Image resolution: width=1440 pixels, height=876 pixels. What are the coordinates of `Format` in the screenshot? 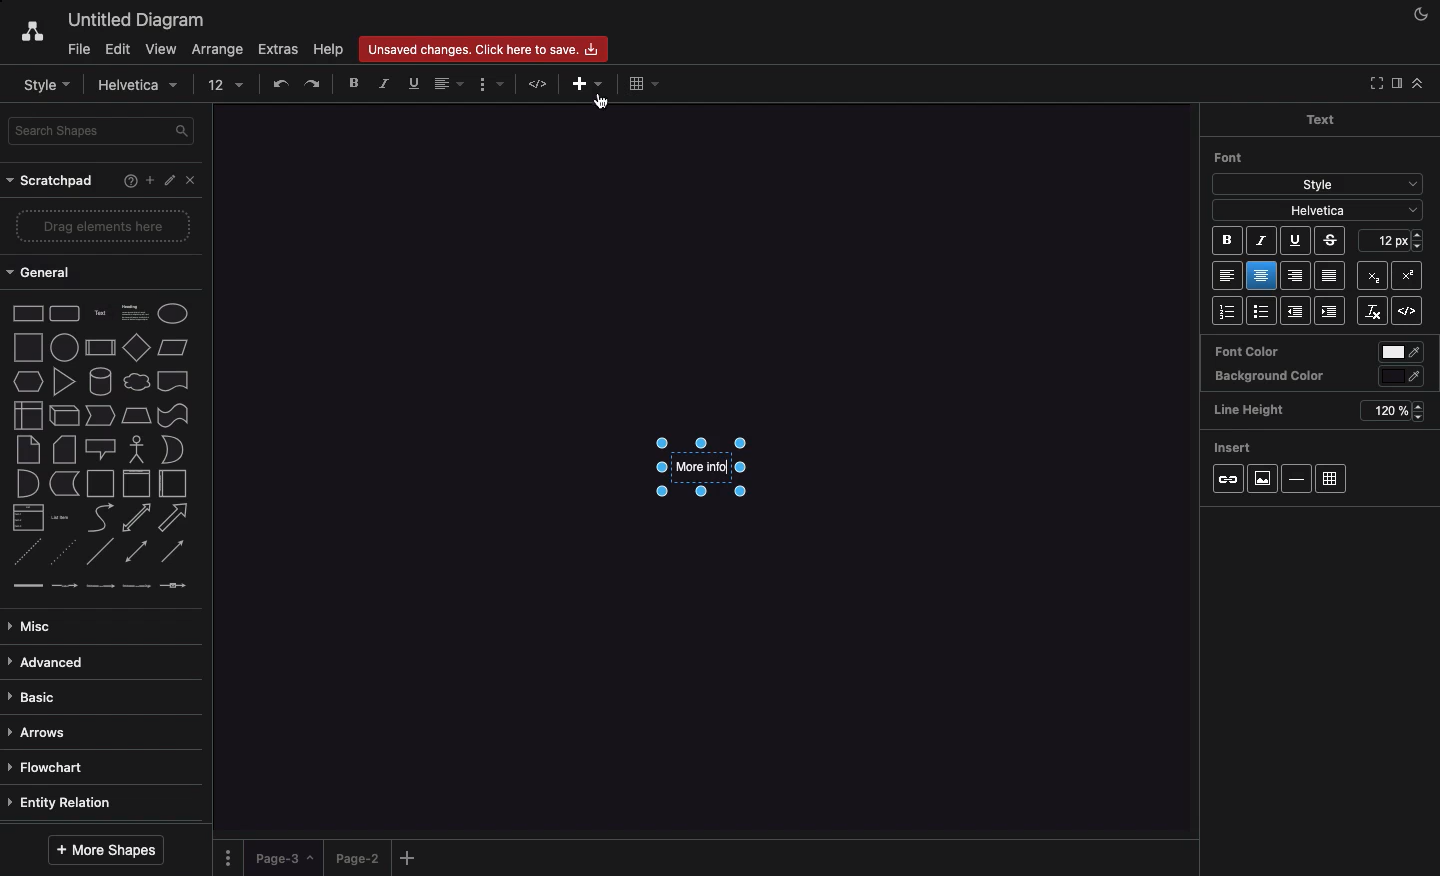 It's located at (491, 85).